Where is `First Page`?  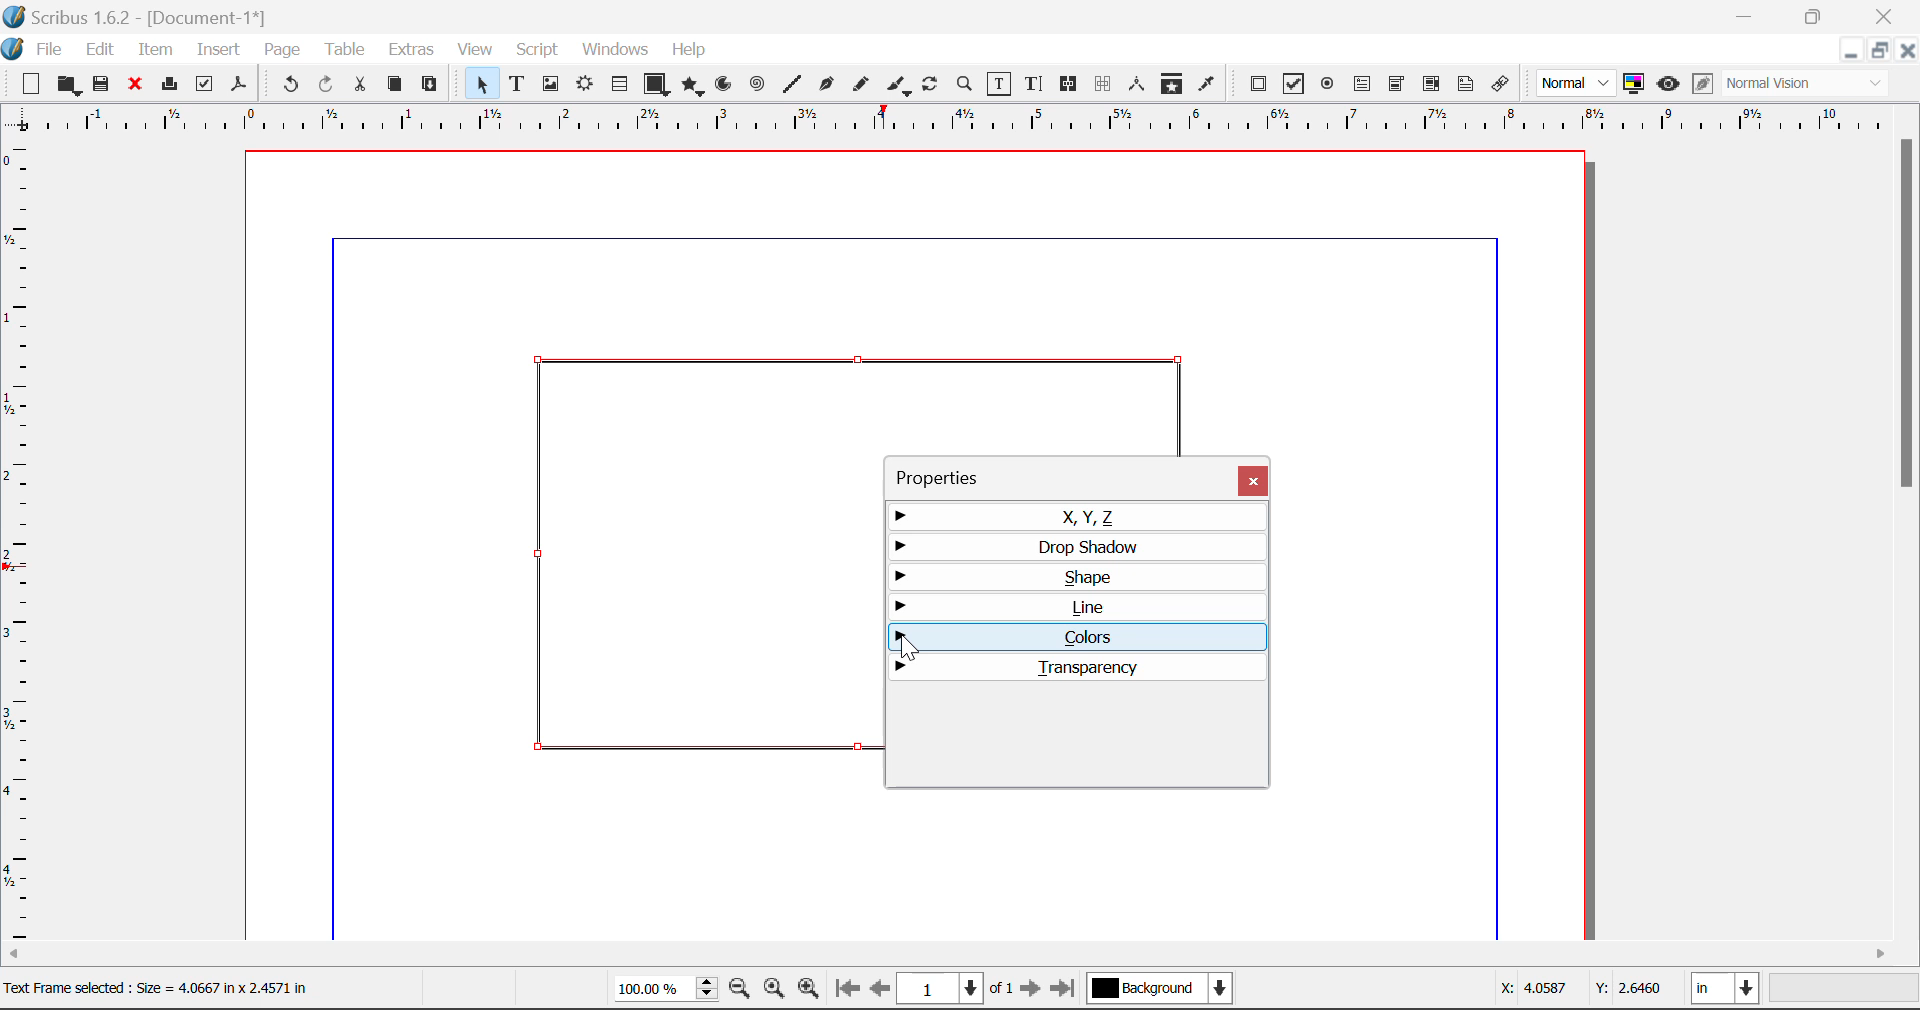 First Page is located at coordinates (847, 991).